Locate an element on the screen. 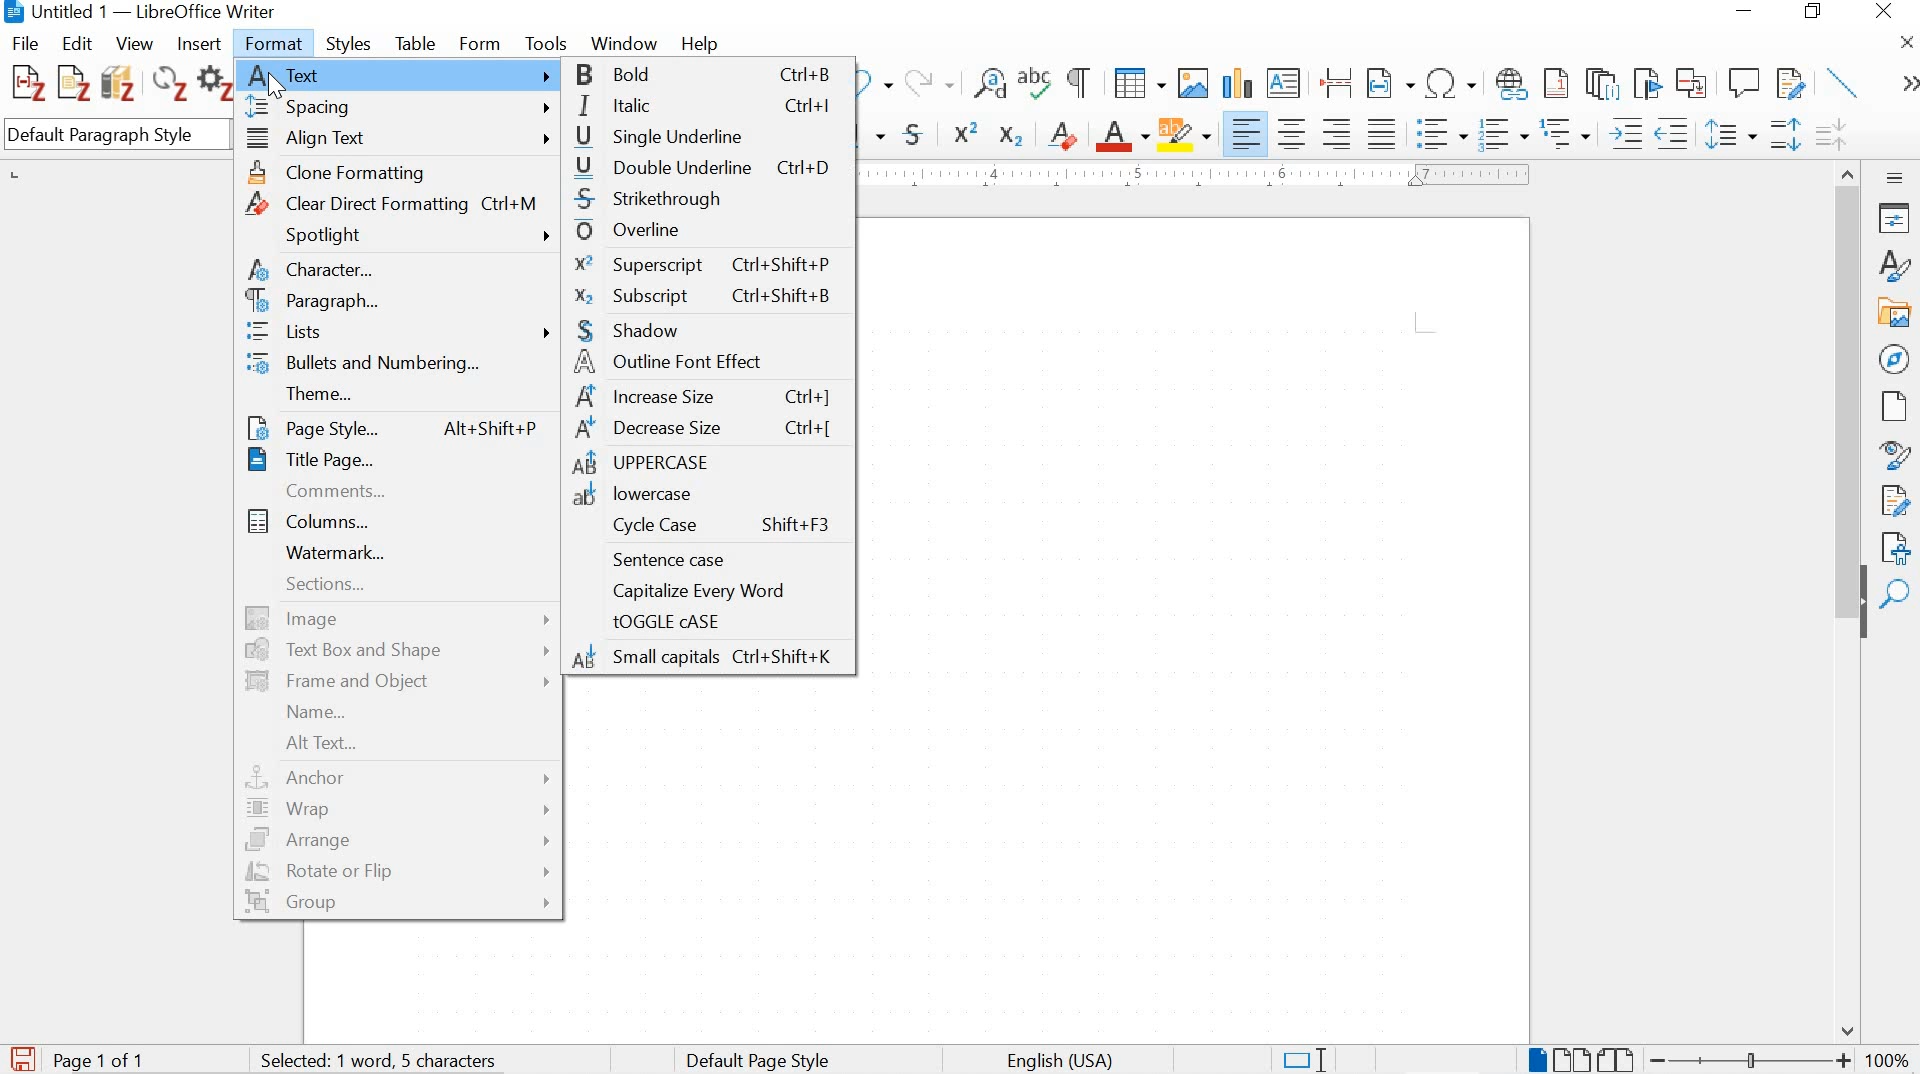 The width and height of the screenshot is (1920, 1074). undo is located at coordinates (876, 85).